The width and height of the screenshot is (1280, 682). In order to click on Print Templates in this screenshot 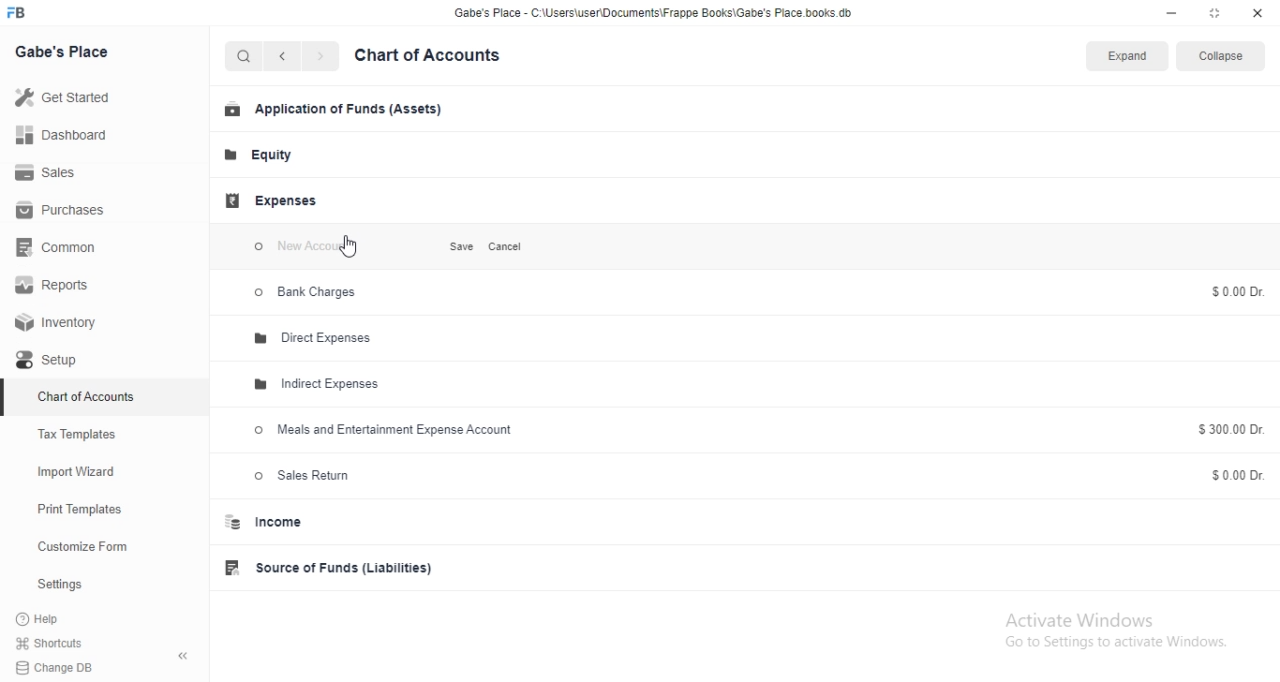, I will do `click(78, 508)`.